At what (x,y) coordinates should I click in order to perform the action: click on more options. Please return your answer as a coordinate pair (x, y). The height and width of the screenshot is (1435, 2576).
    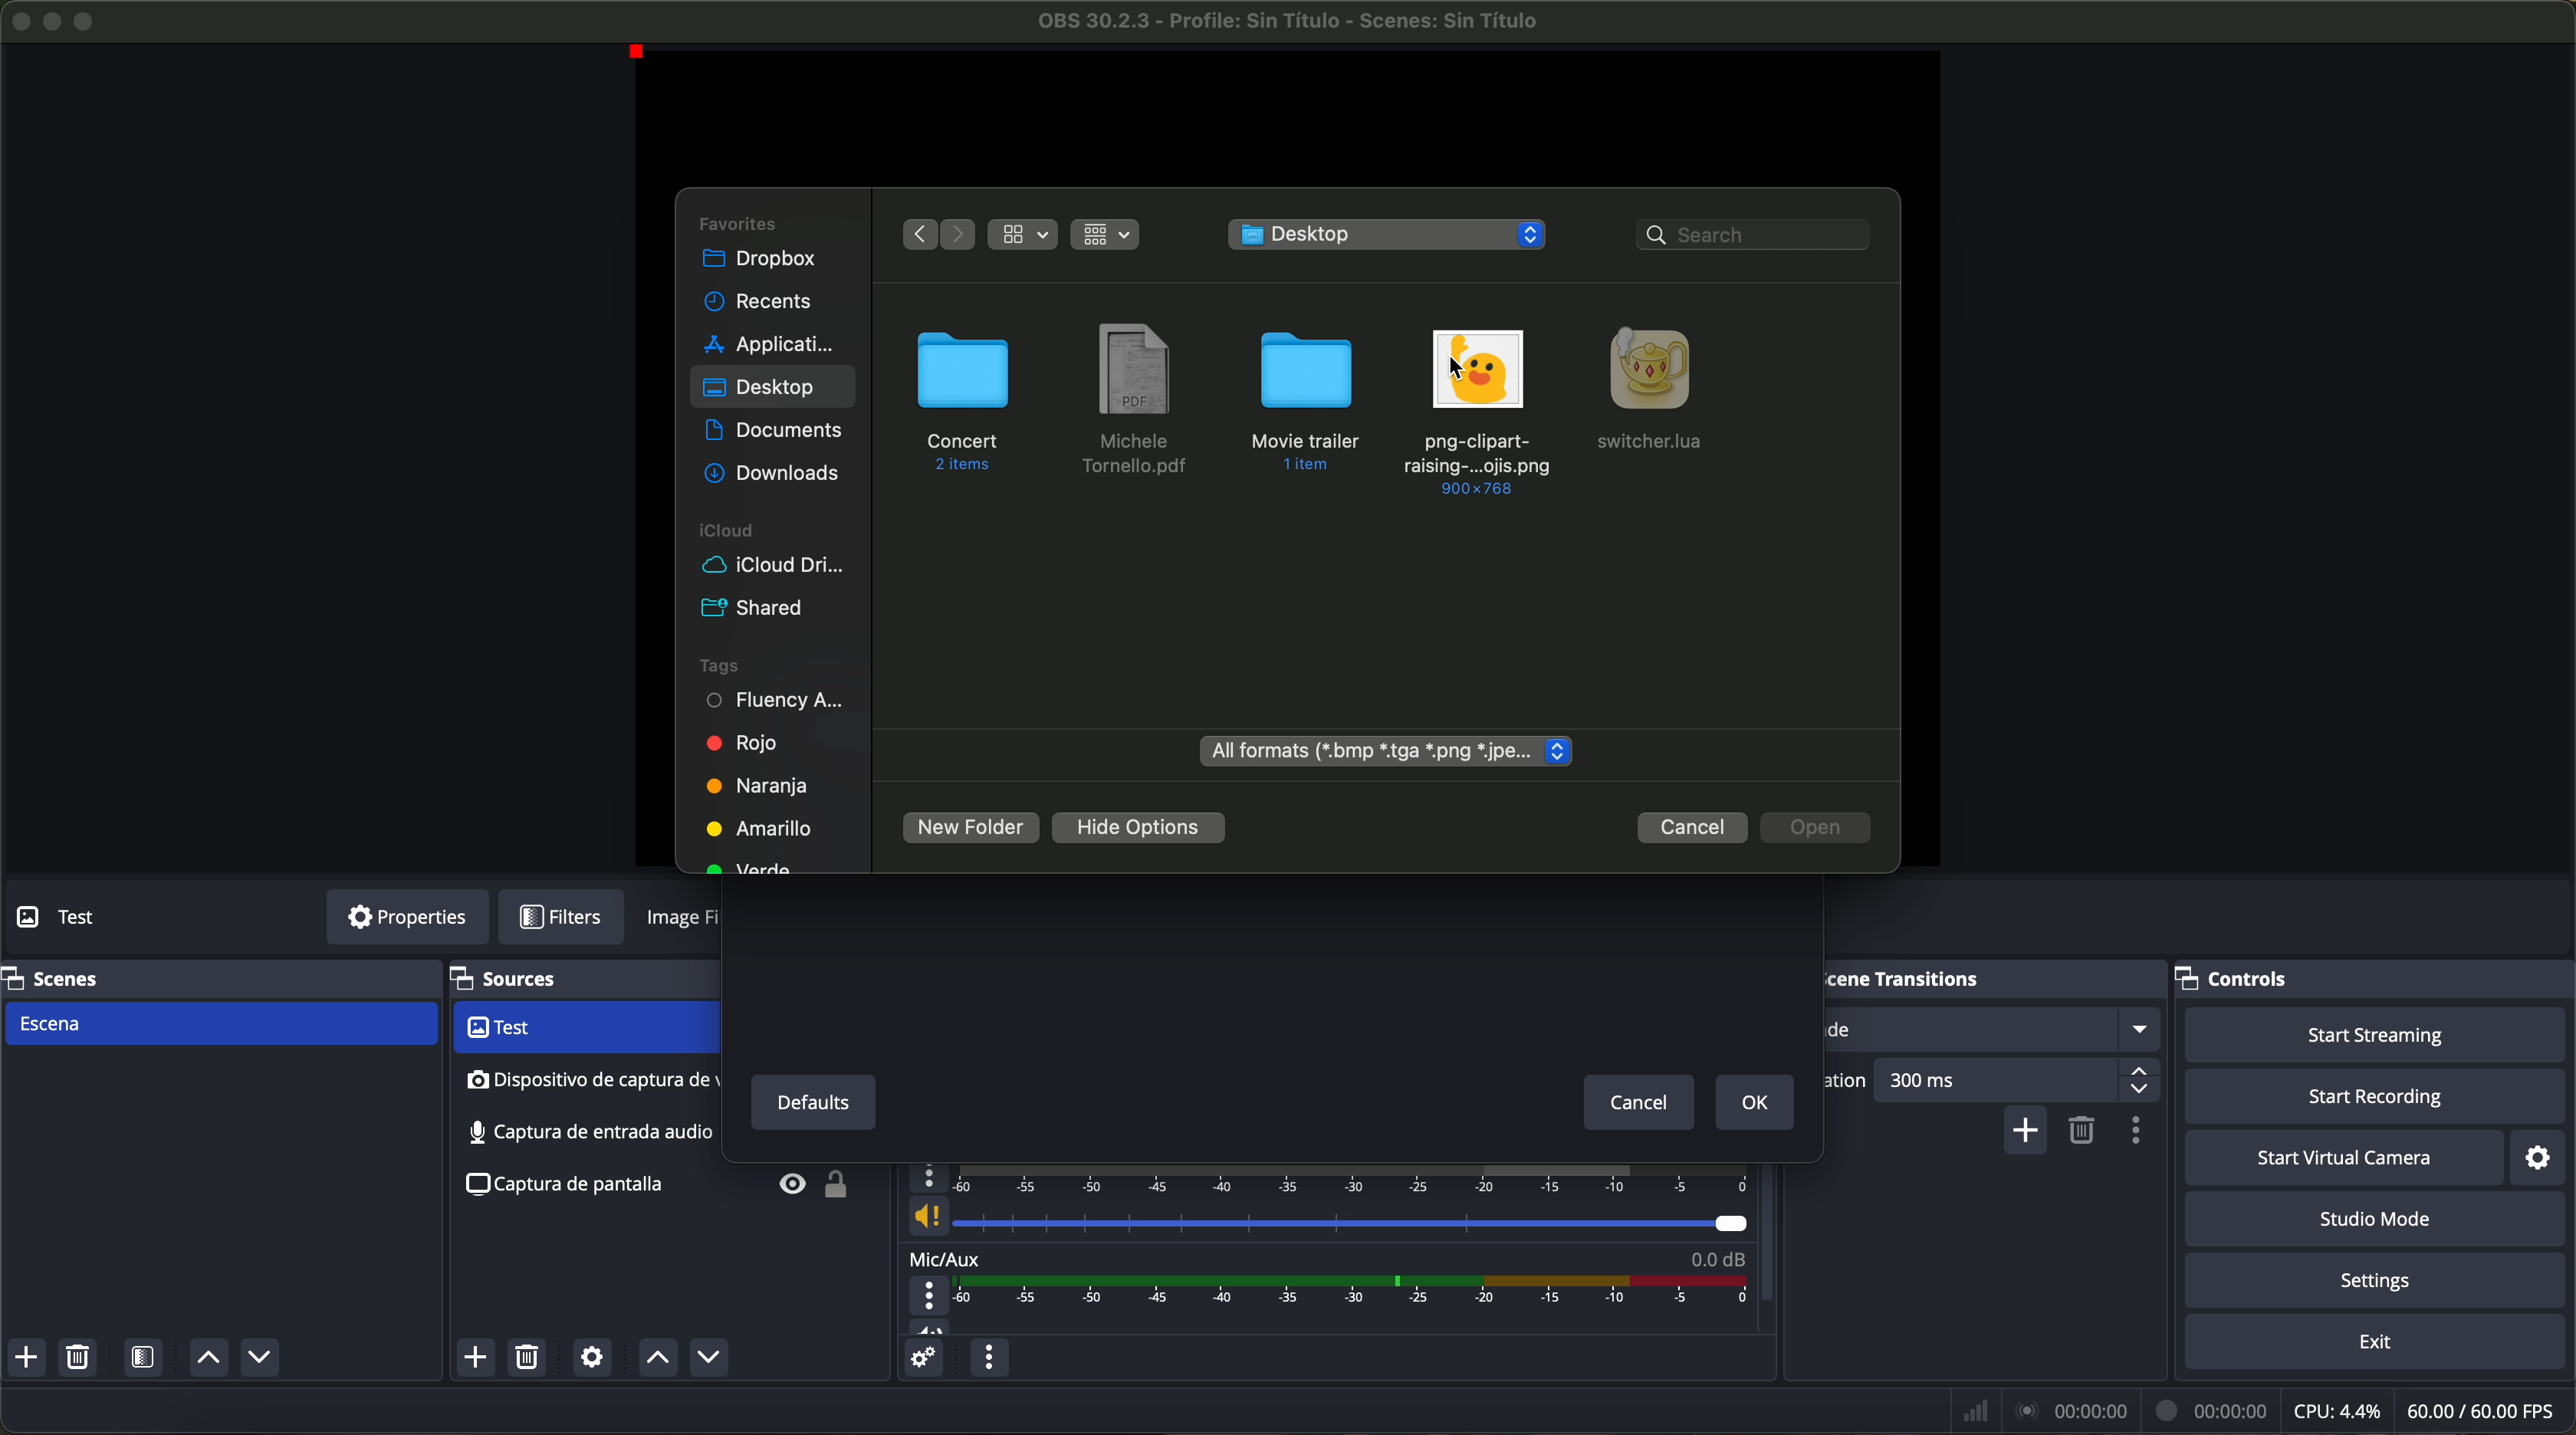
    Looking at the image, I should click on (931, 1296).